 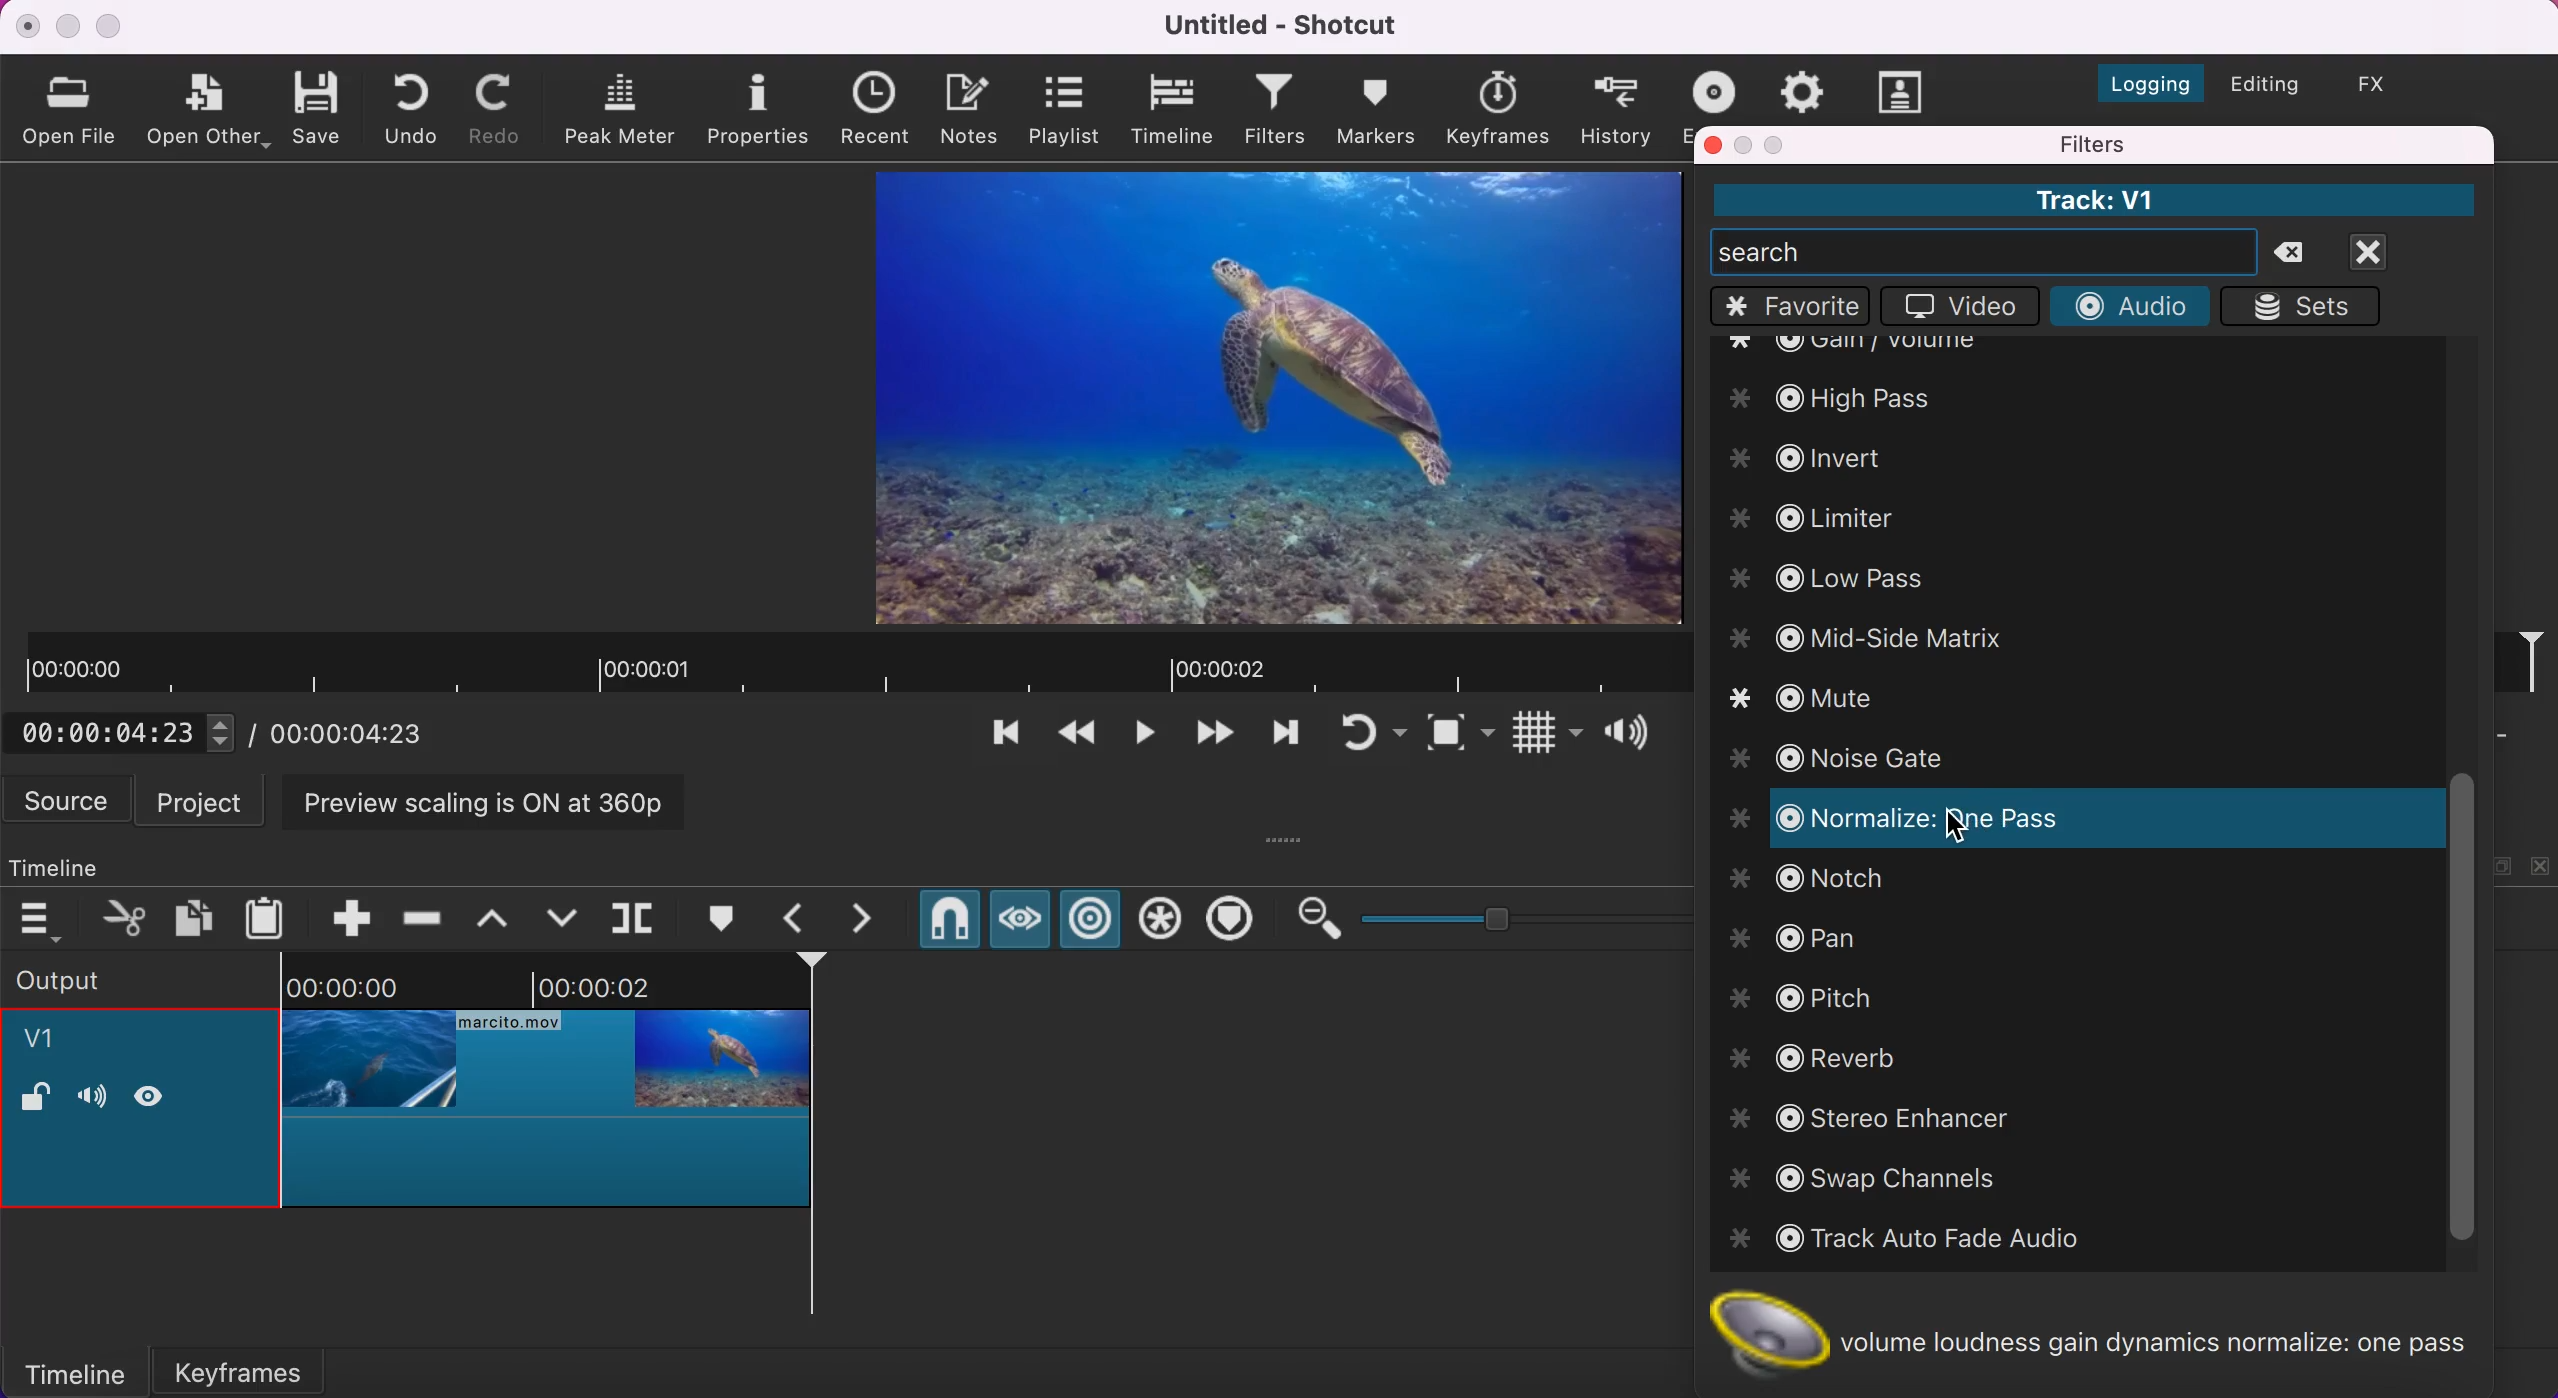 What do you see at coordinates (1720, 88) in the screenshot?
I see `exort` at bounding box center [1720, 88].